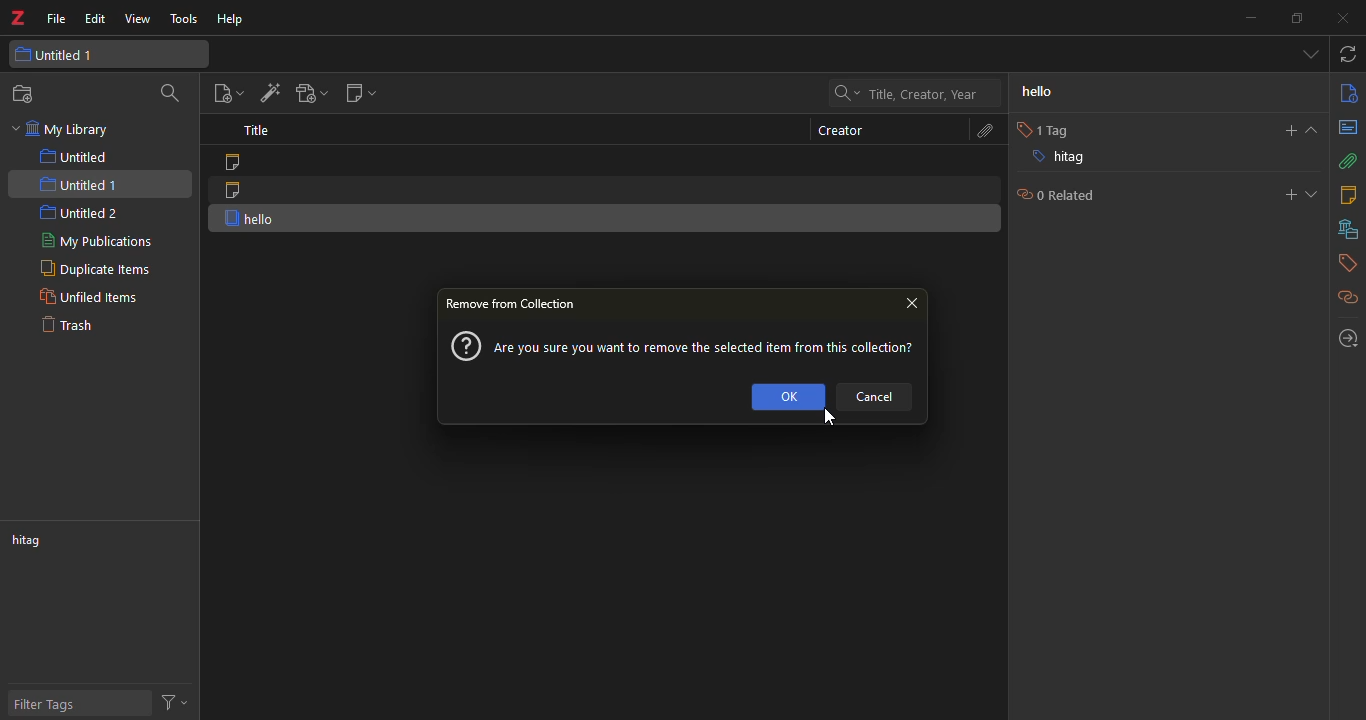 The width and height of the screenshot is (1366, 720). Describe the element at coordinates (54, 21) in the screenshot. I see `file` at that location.